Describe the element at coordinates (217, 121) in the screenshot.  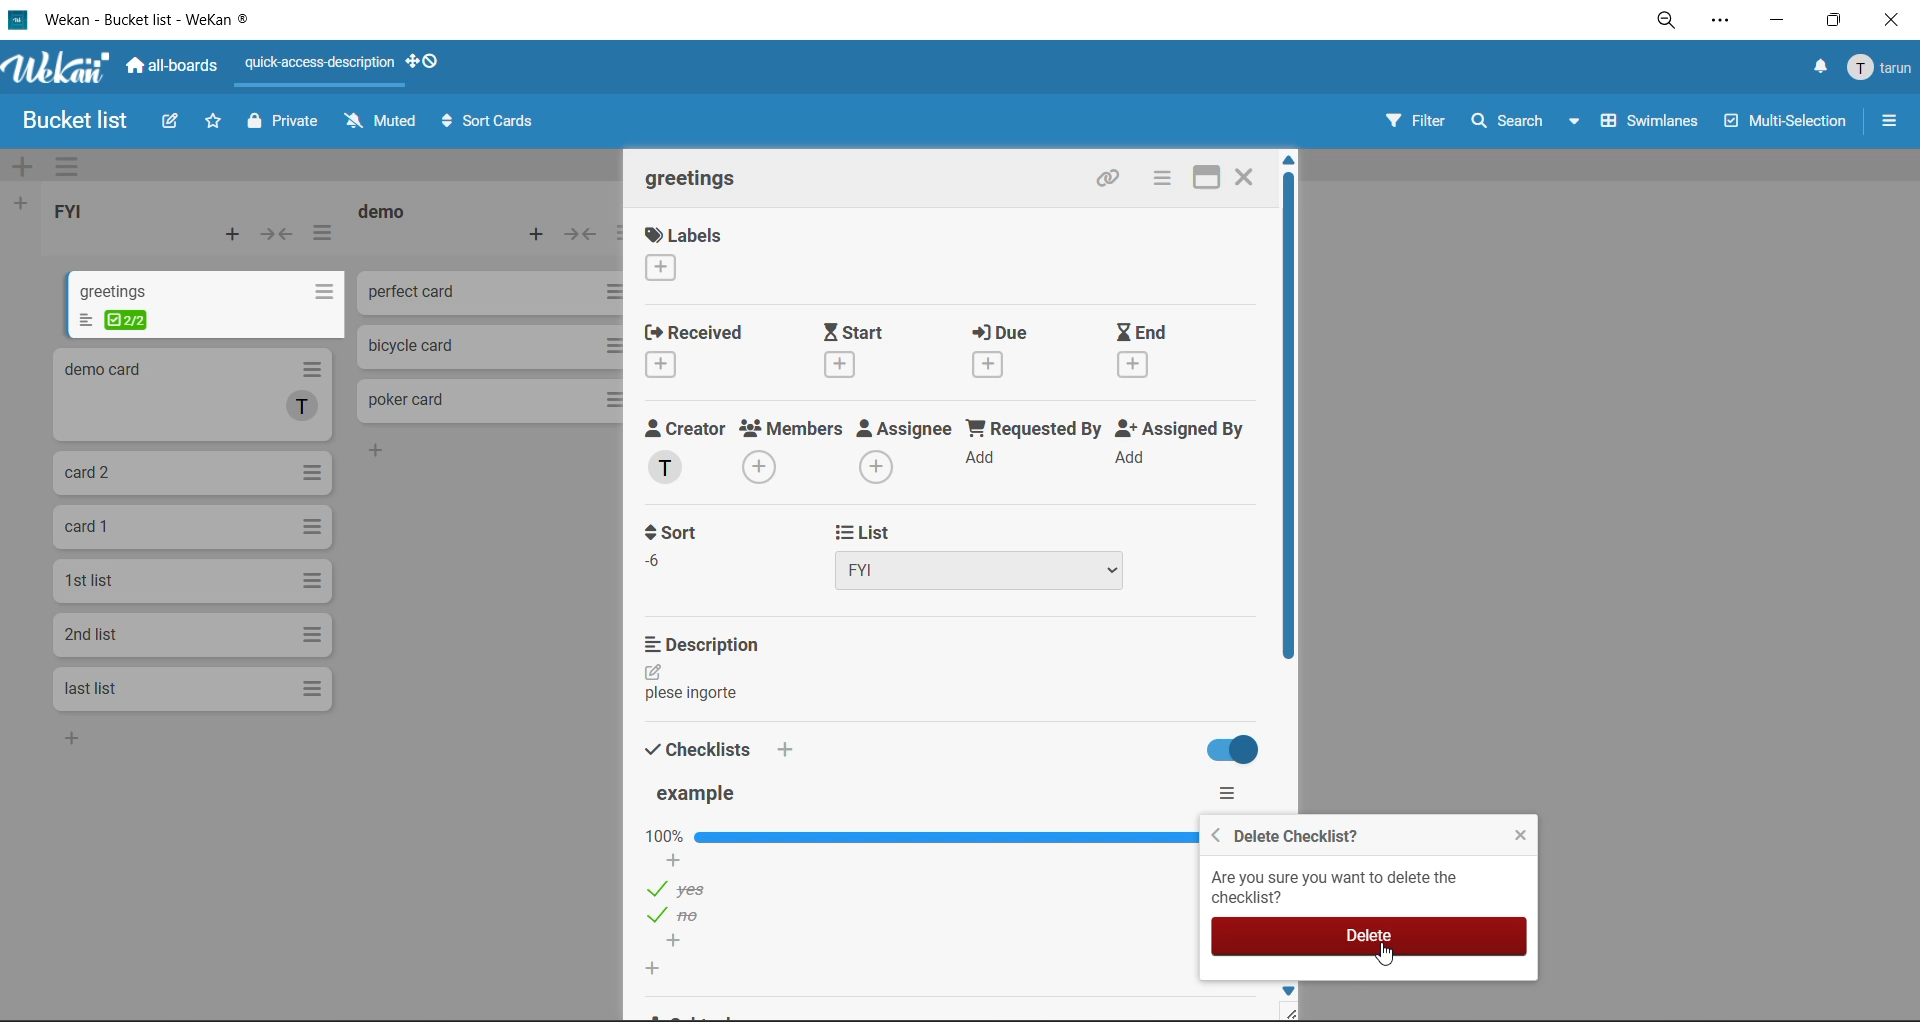
I see `star` at that location.